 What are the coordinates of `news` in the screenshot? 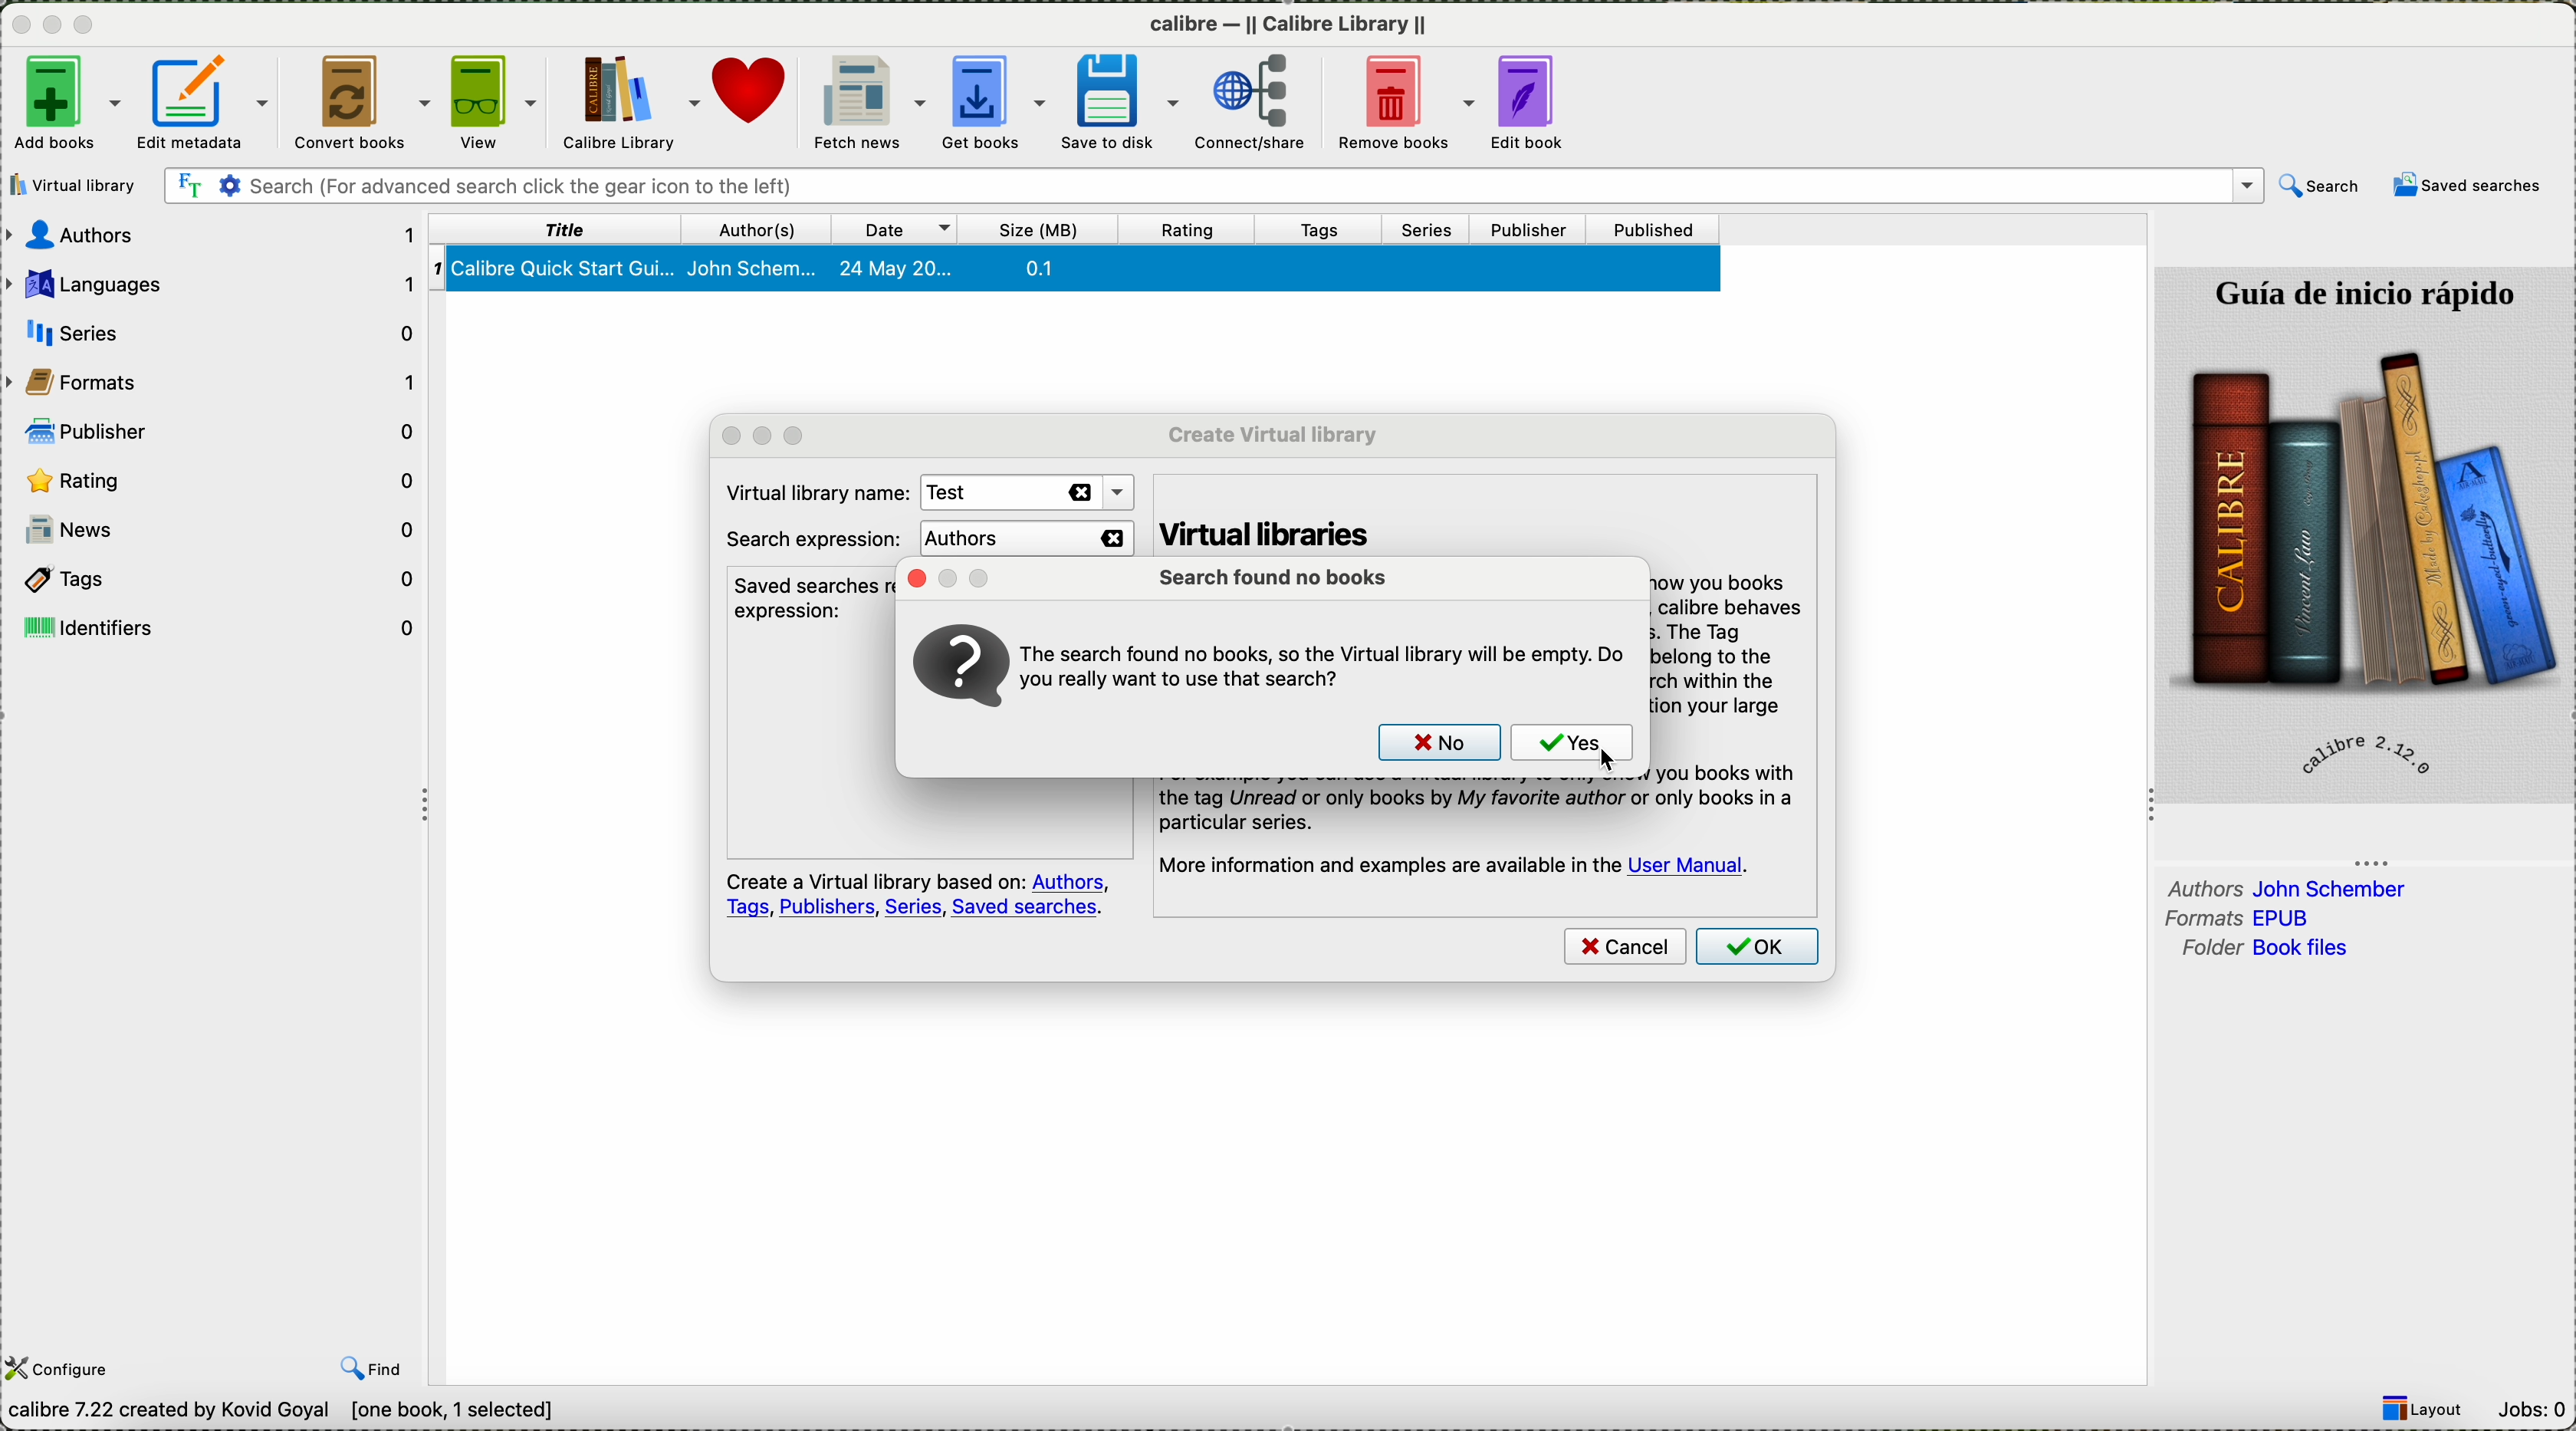 It's located at (220, 534).